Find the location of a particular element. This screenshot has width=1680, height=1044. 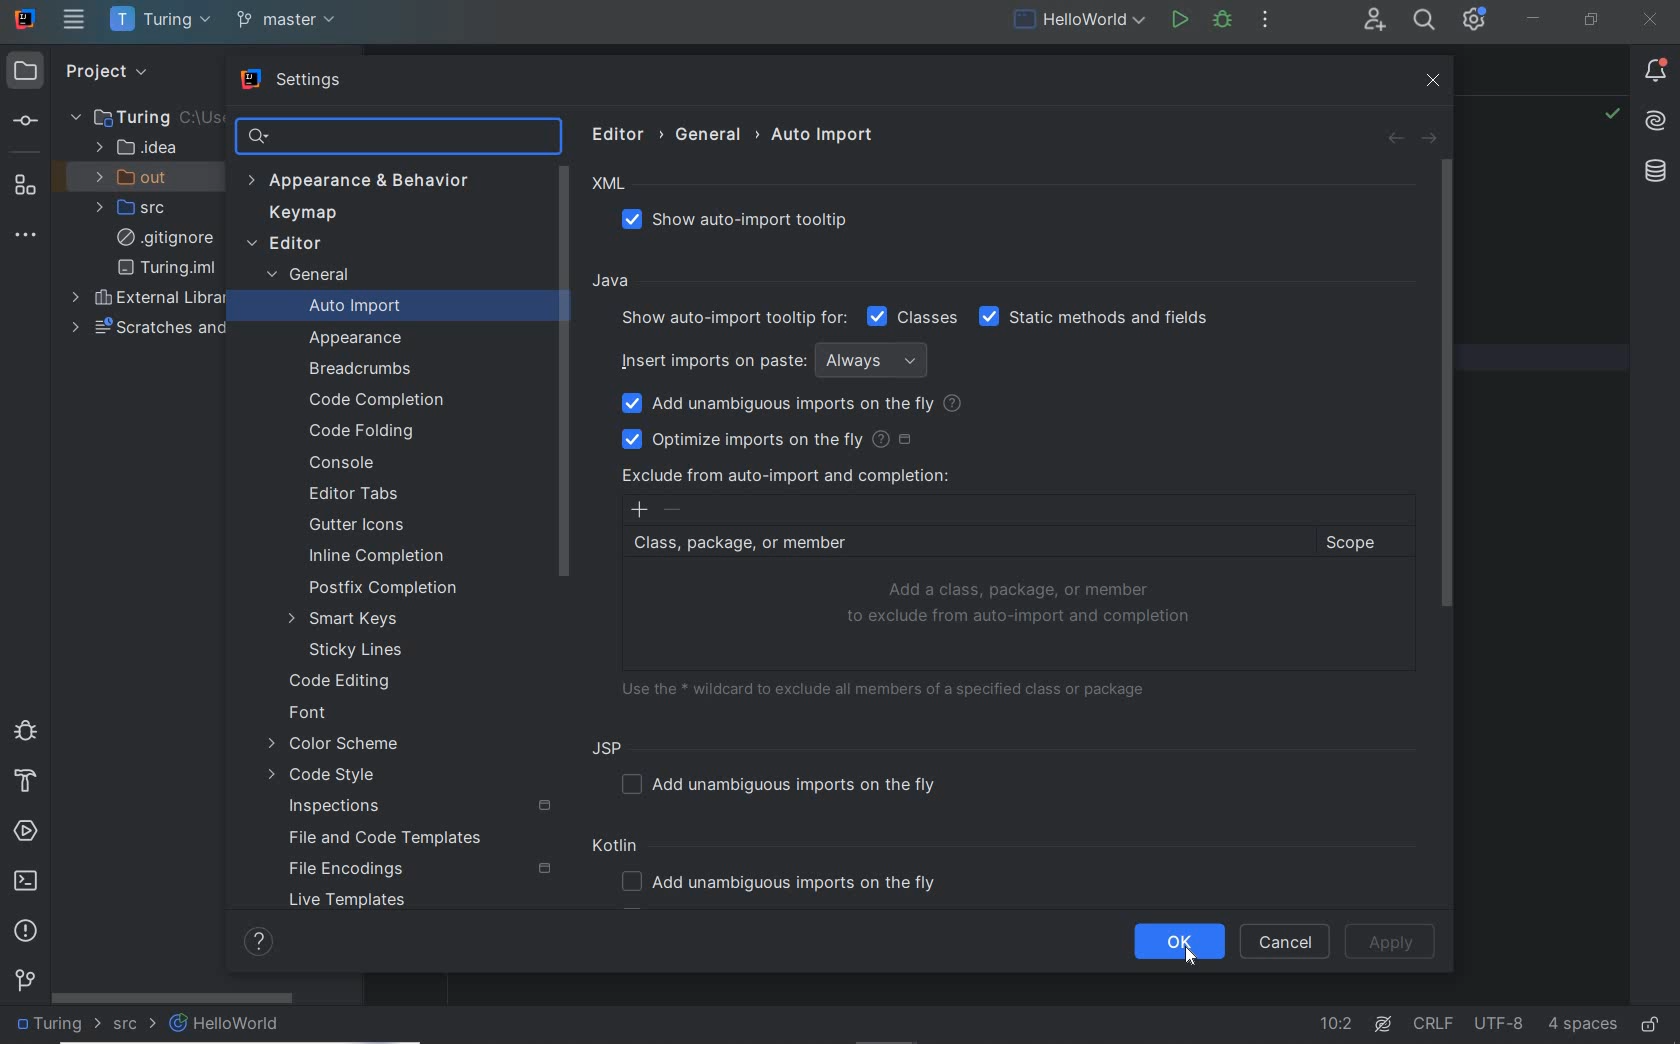

close is located at coordinates (1436, 81).